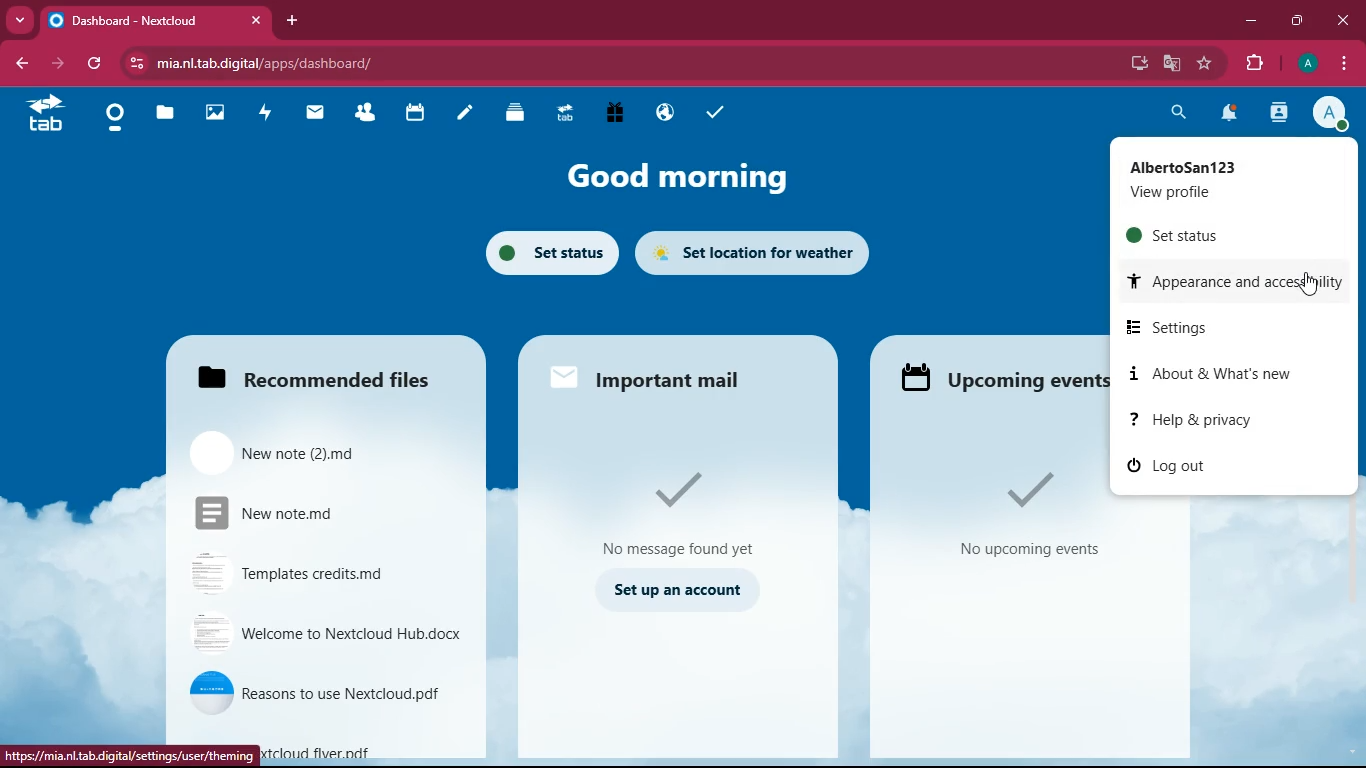  What do you see at coordinates (44, 114) in the screenshot?
I see `tab` at bounding box center [44, 114].